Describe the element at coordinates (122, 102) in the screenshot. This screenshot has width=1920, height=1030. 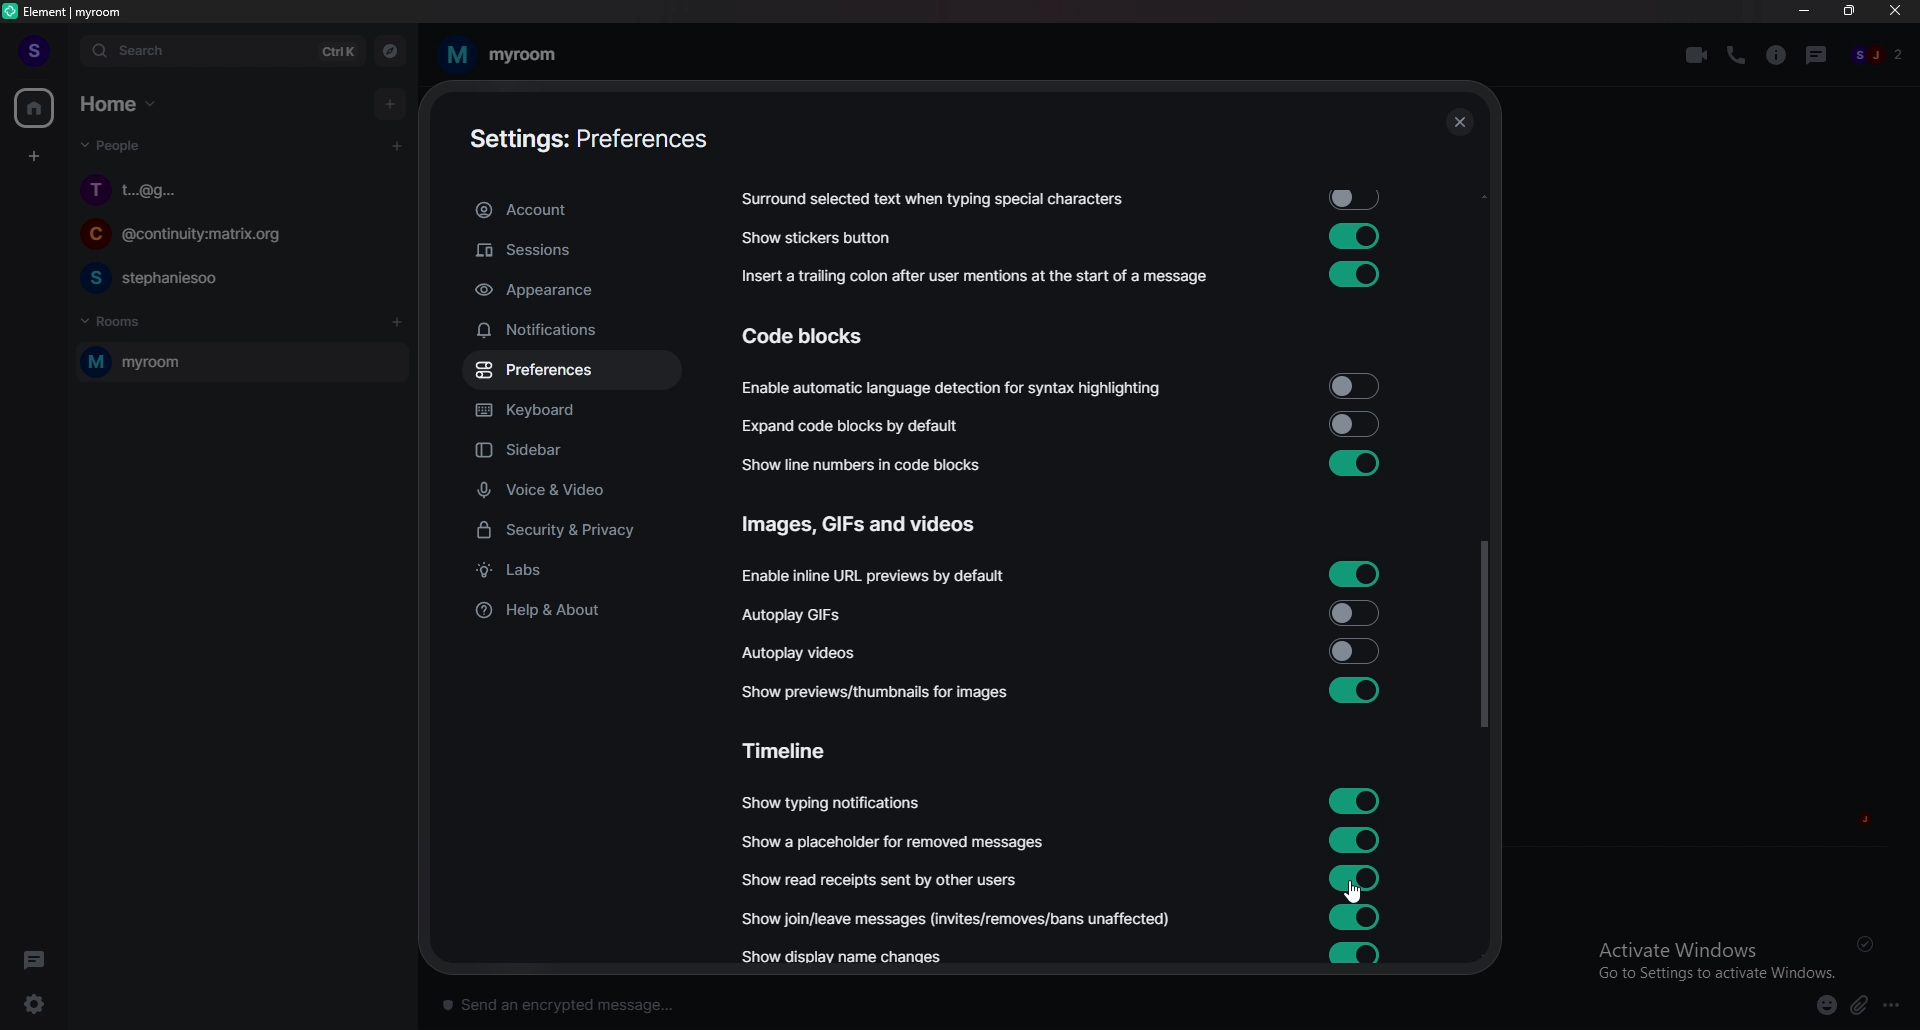
I see `Home` at that location.